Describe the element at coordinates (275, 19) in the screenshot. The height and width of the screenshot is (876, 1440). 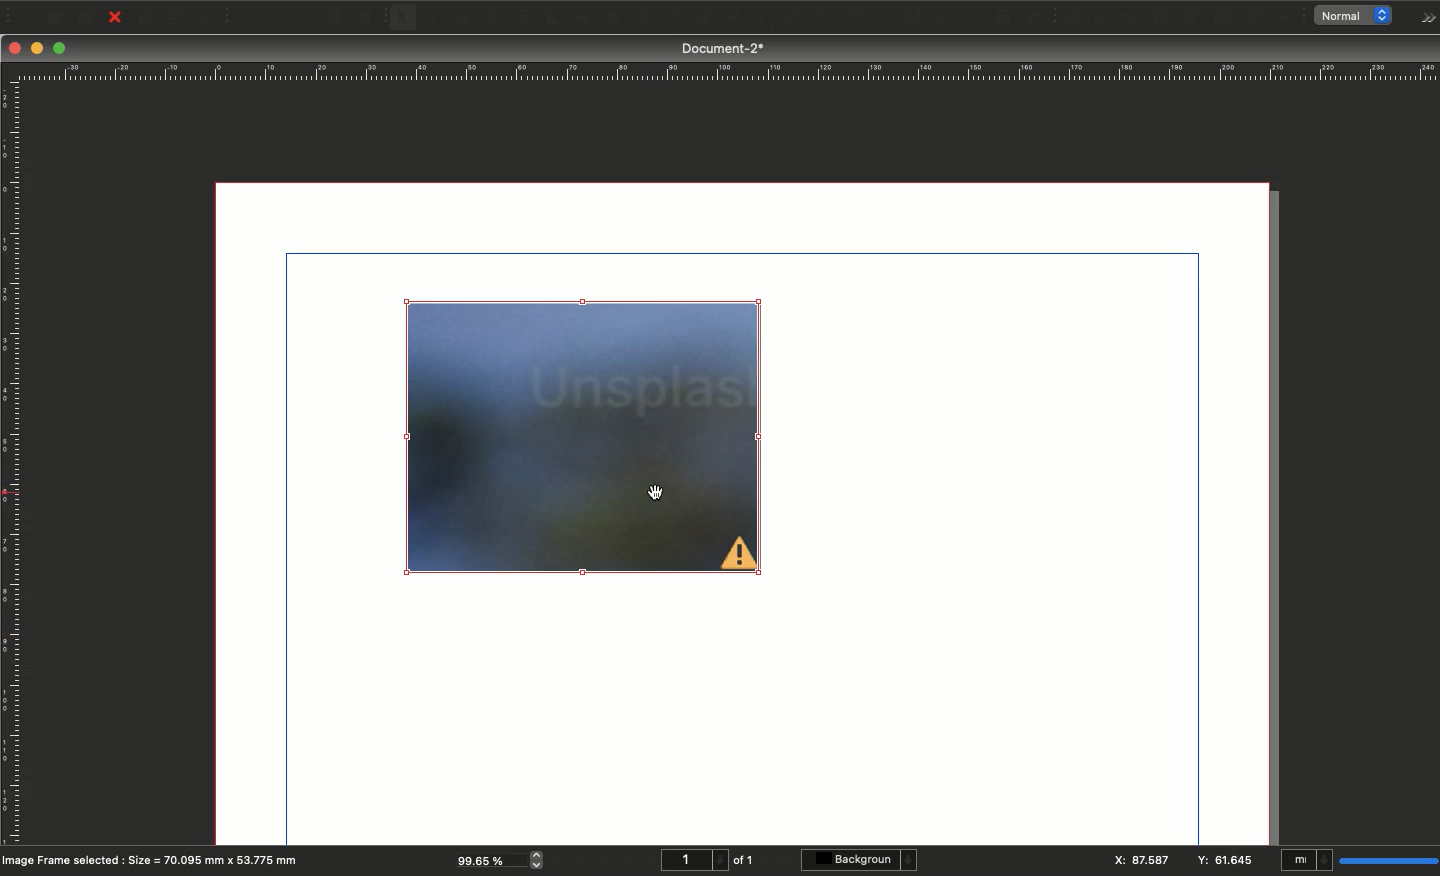
I see `Redo` at that location.